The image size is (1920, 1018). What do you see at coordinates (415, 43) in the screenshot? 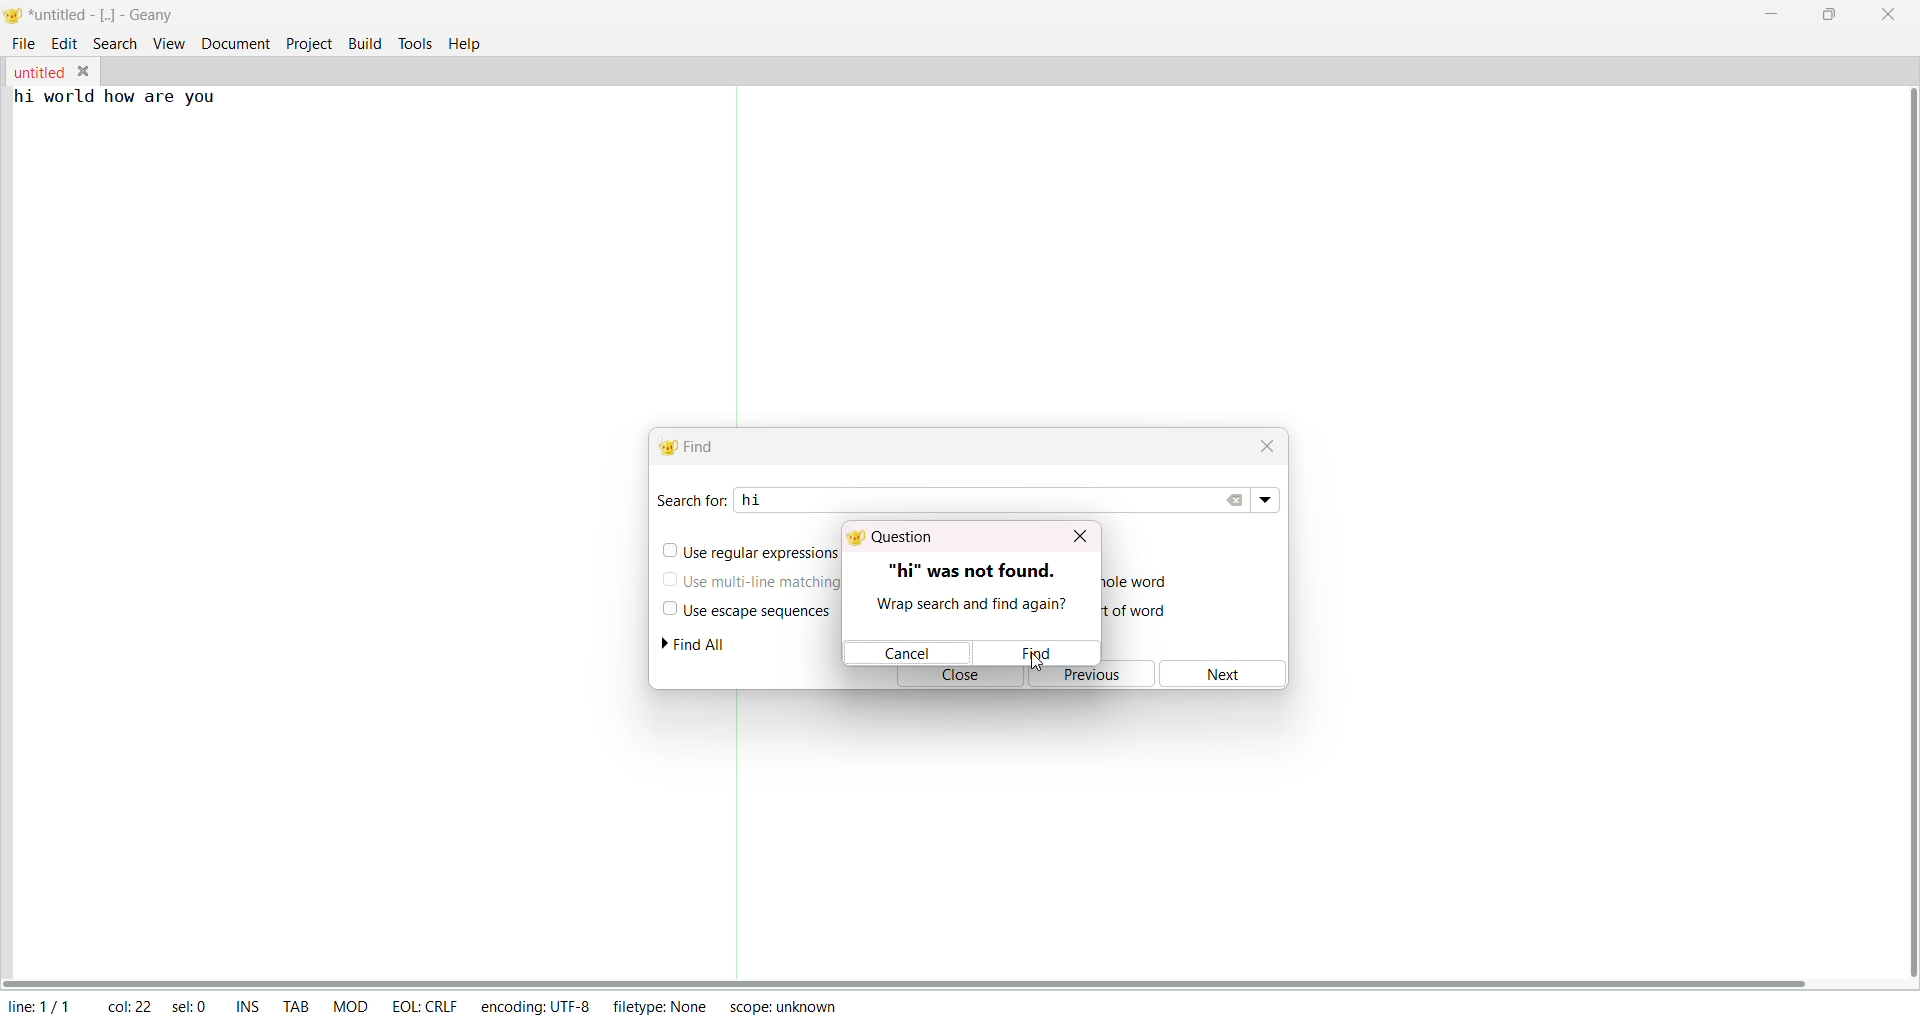
I see `tools` at bounding box center [415, 43].